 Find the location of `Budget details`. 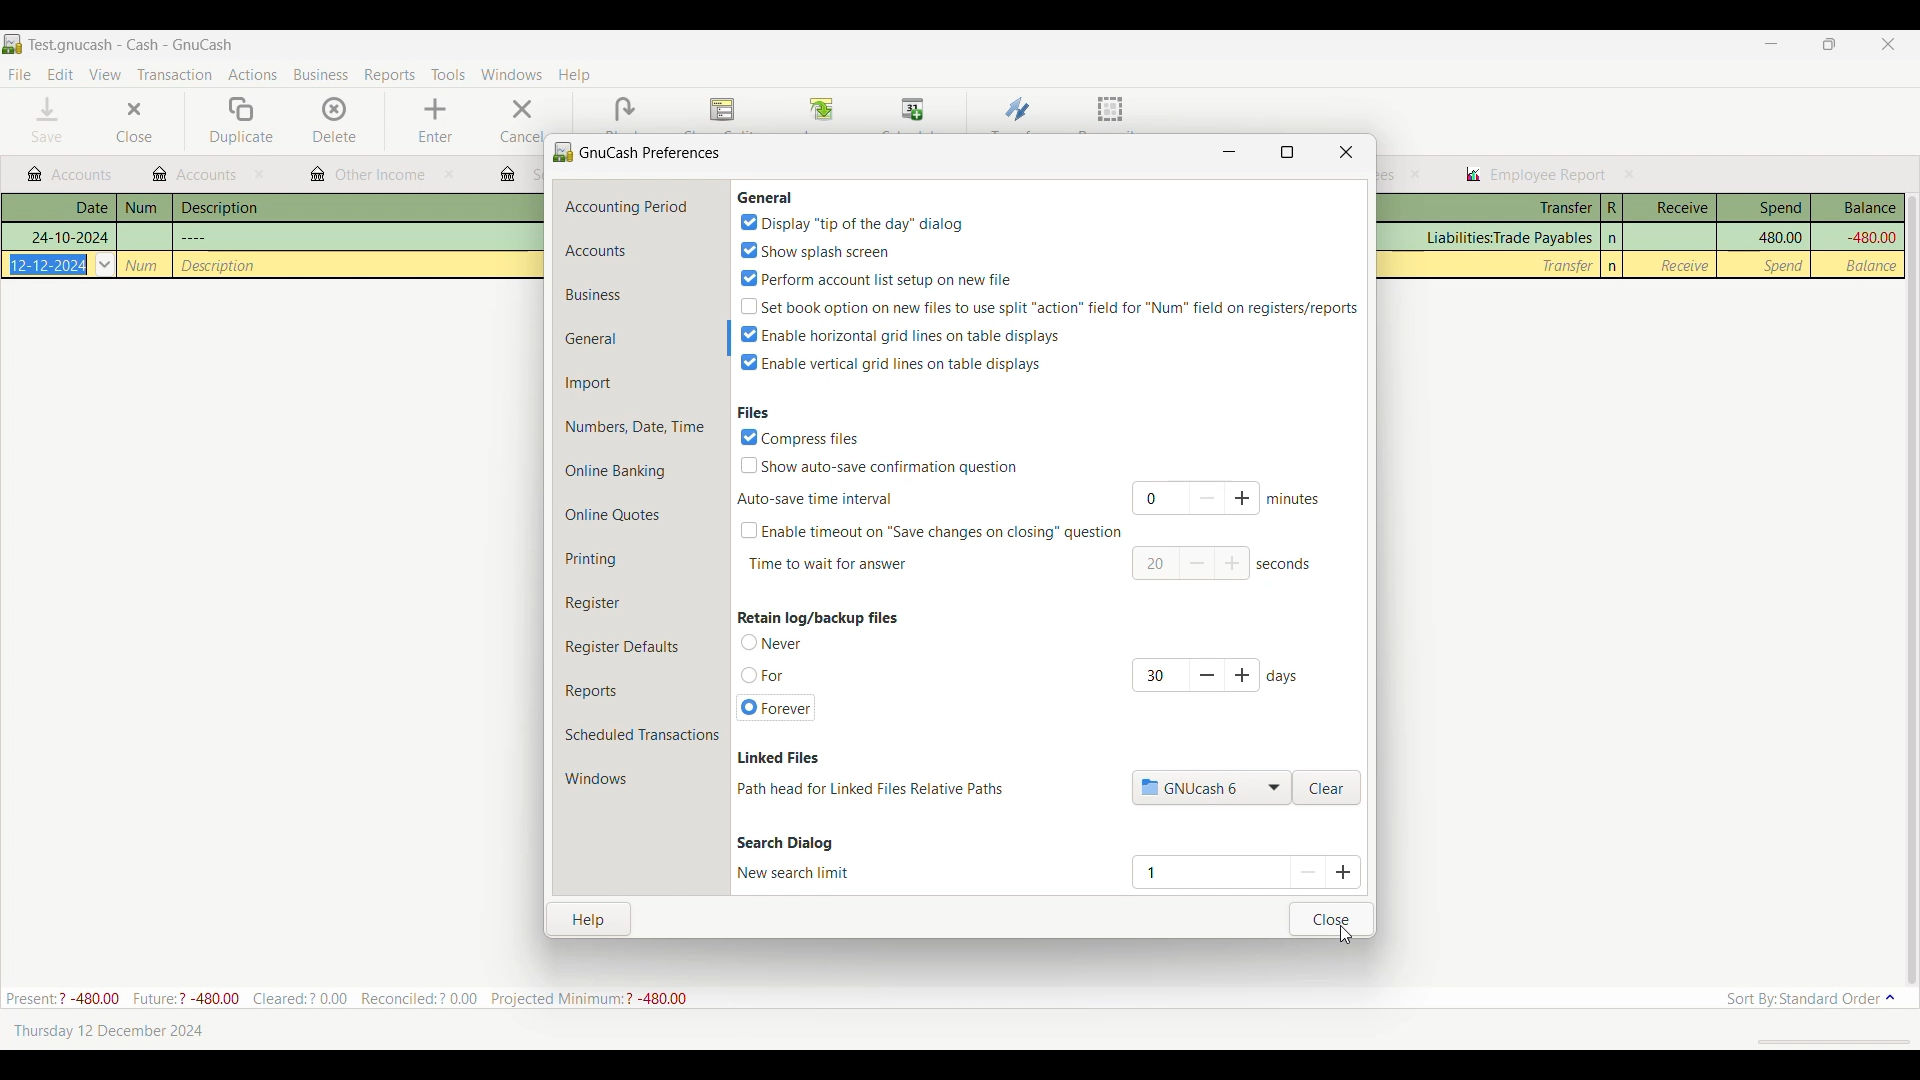

Budget details is located at coordinates (346, 998).